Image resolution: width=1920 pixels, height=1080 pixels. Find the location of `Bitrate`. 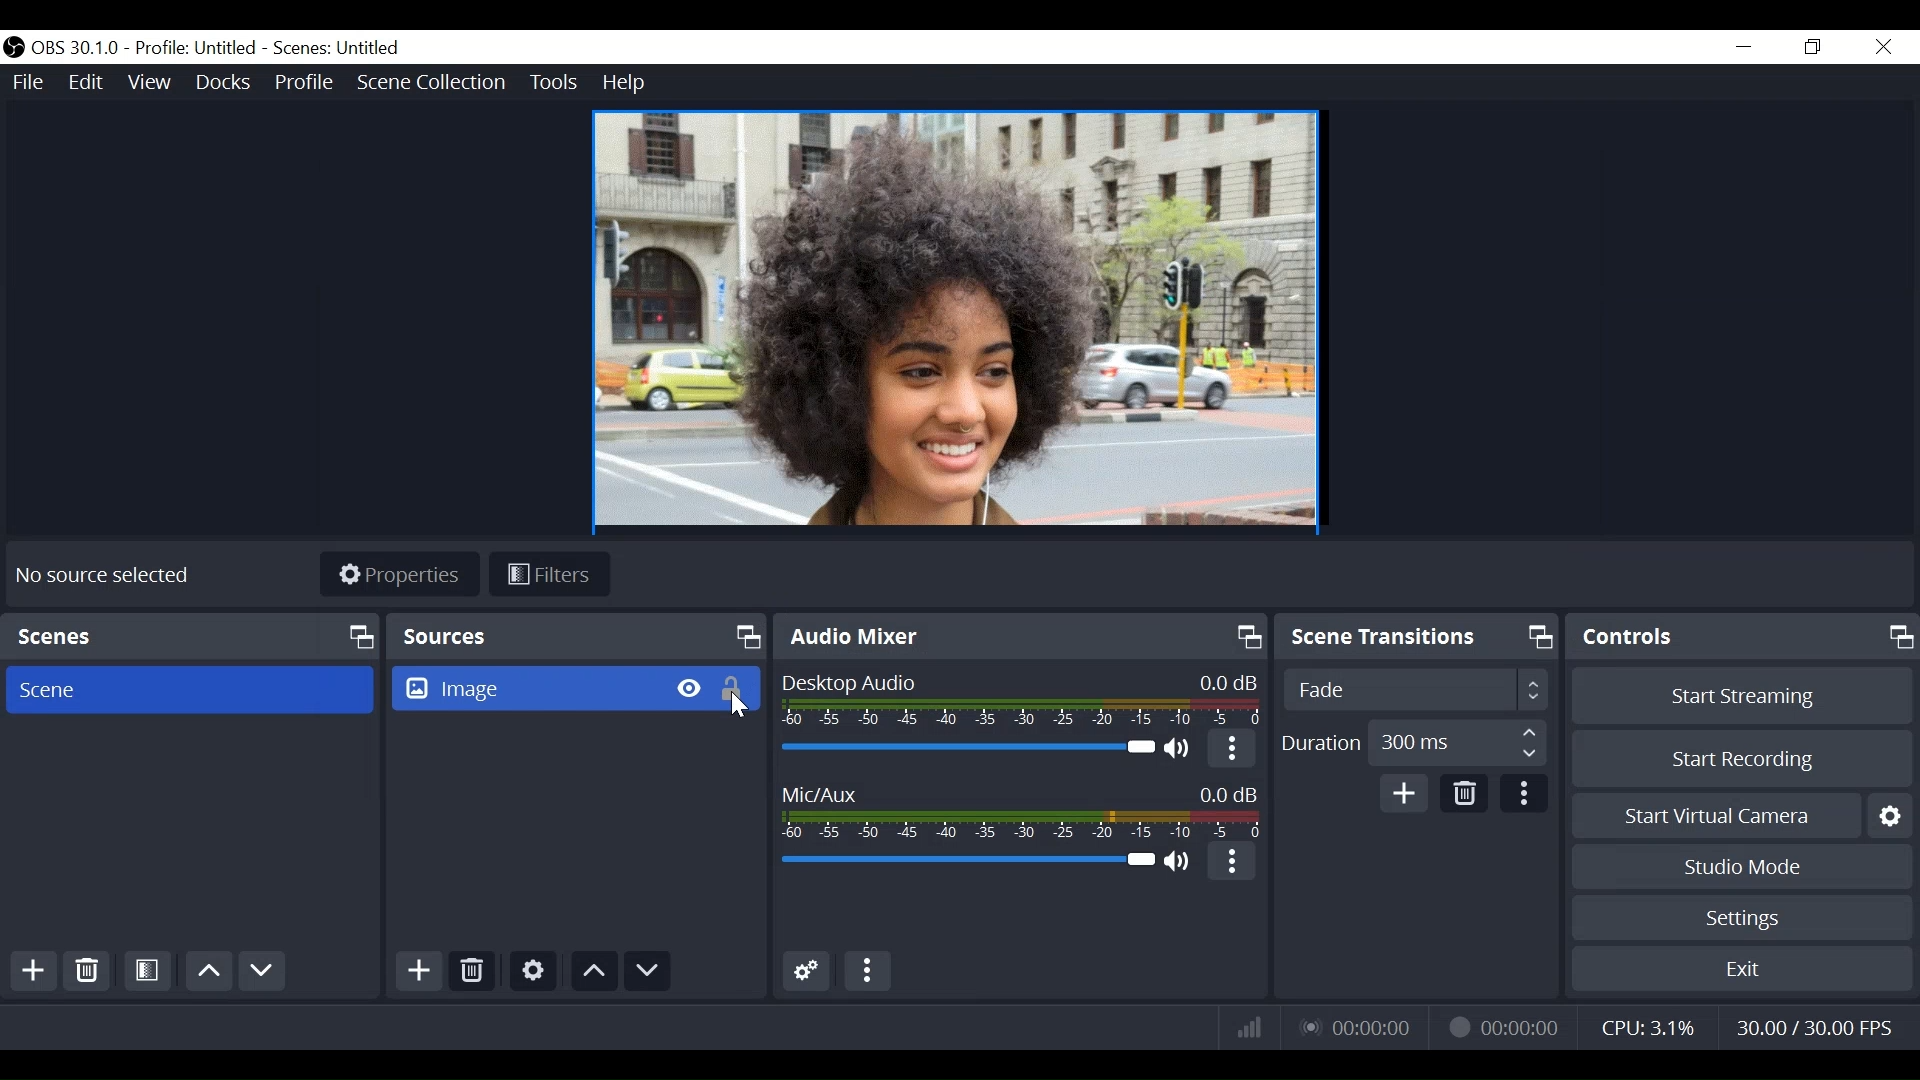

Bitrate is located at coordinates (1245, 1026).